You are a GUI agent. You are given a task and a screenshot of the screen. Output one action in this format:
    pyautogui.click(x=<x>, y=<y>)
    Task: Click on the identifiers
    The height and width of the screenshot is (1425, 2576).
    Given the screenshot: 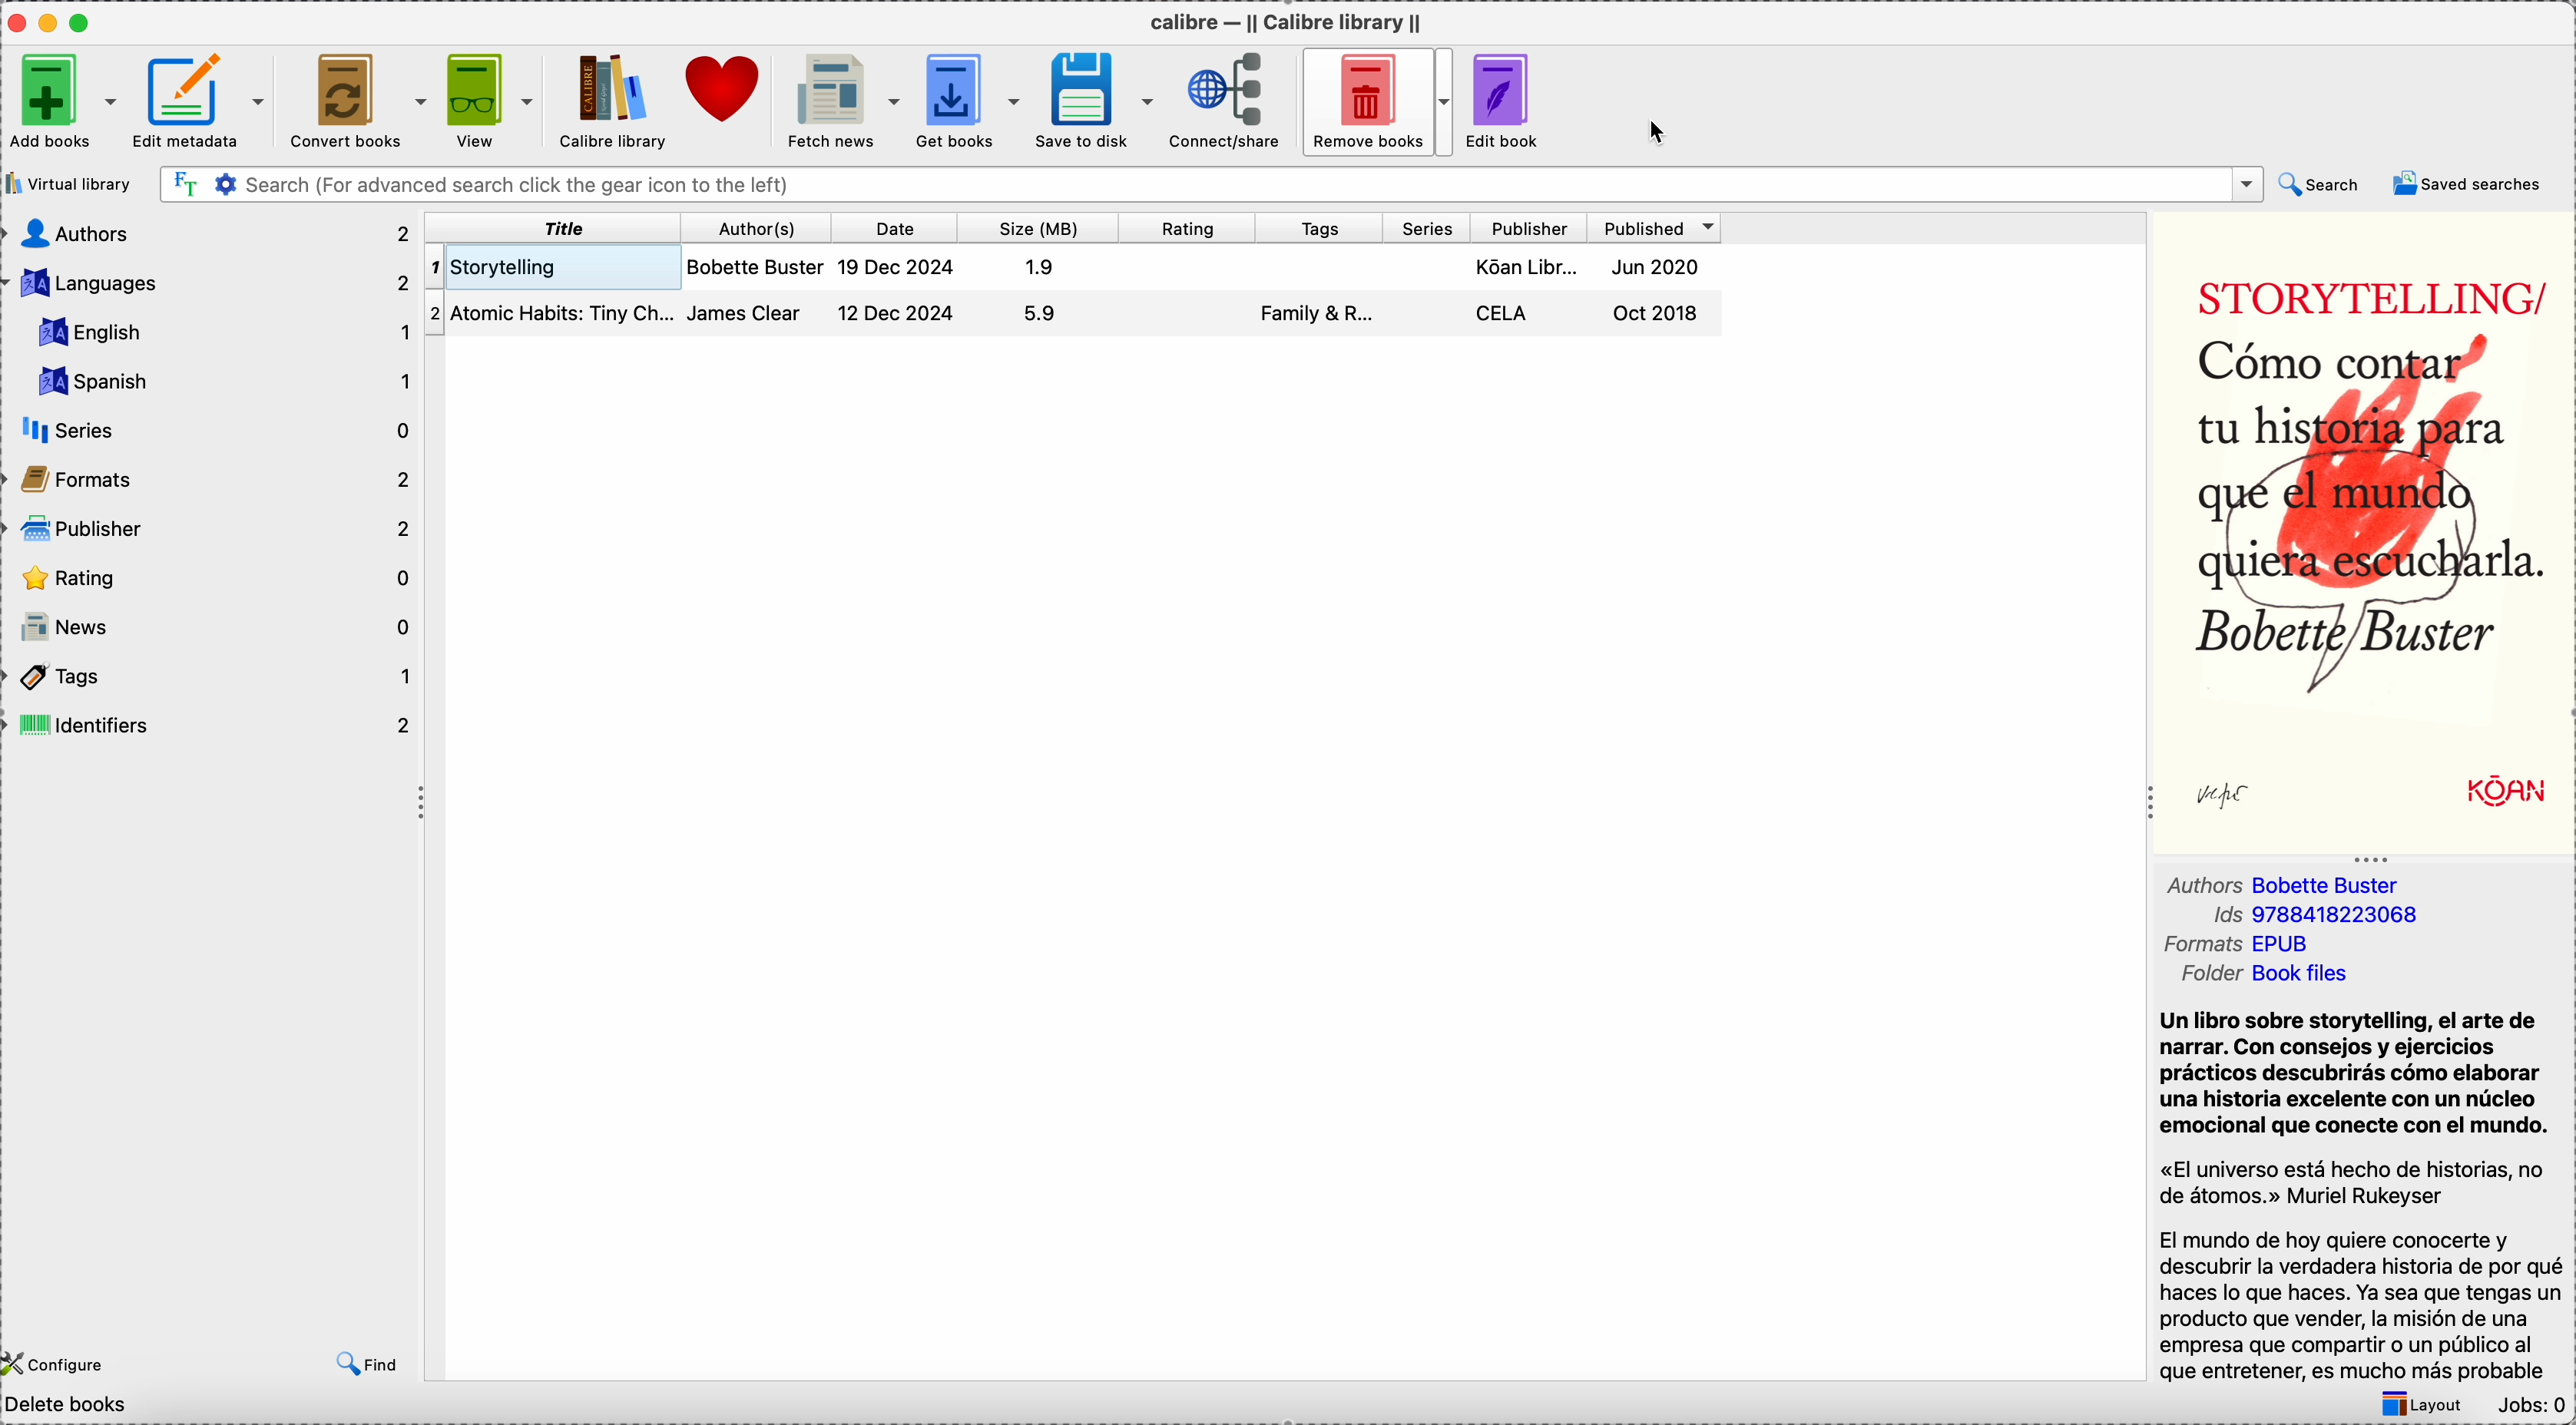 What is the action you would take?
    pyautogui.click(x=211, y=728)
    